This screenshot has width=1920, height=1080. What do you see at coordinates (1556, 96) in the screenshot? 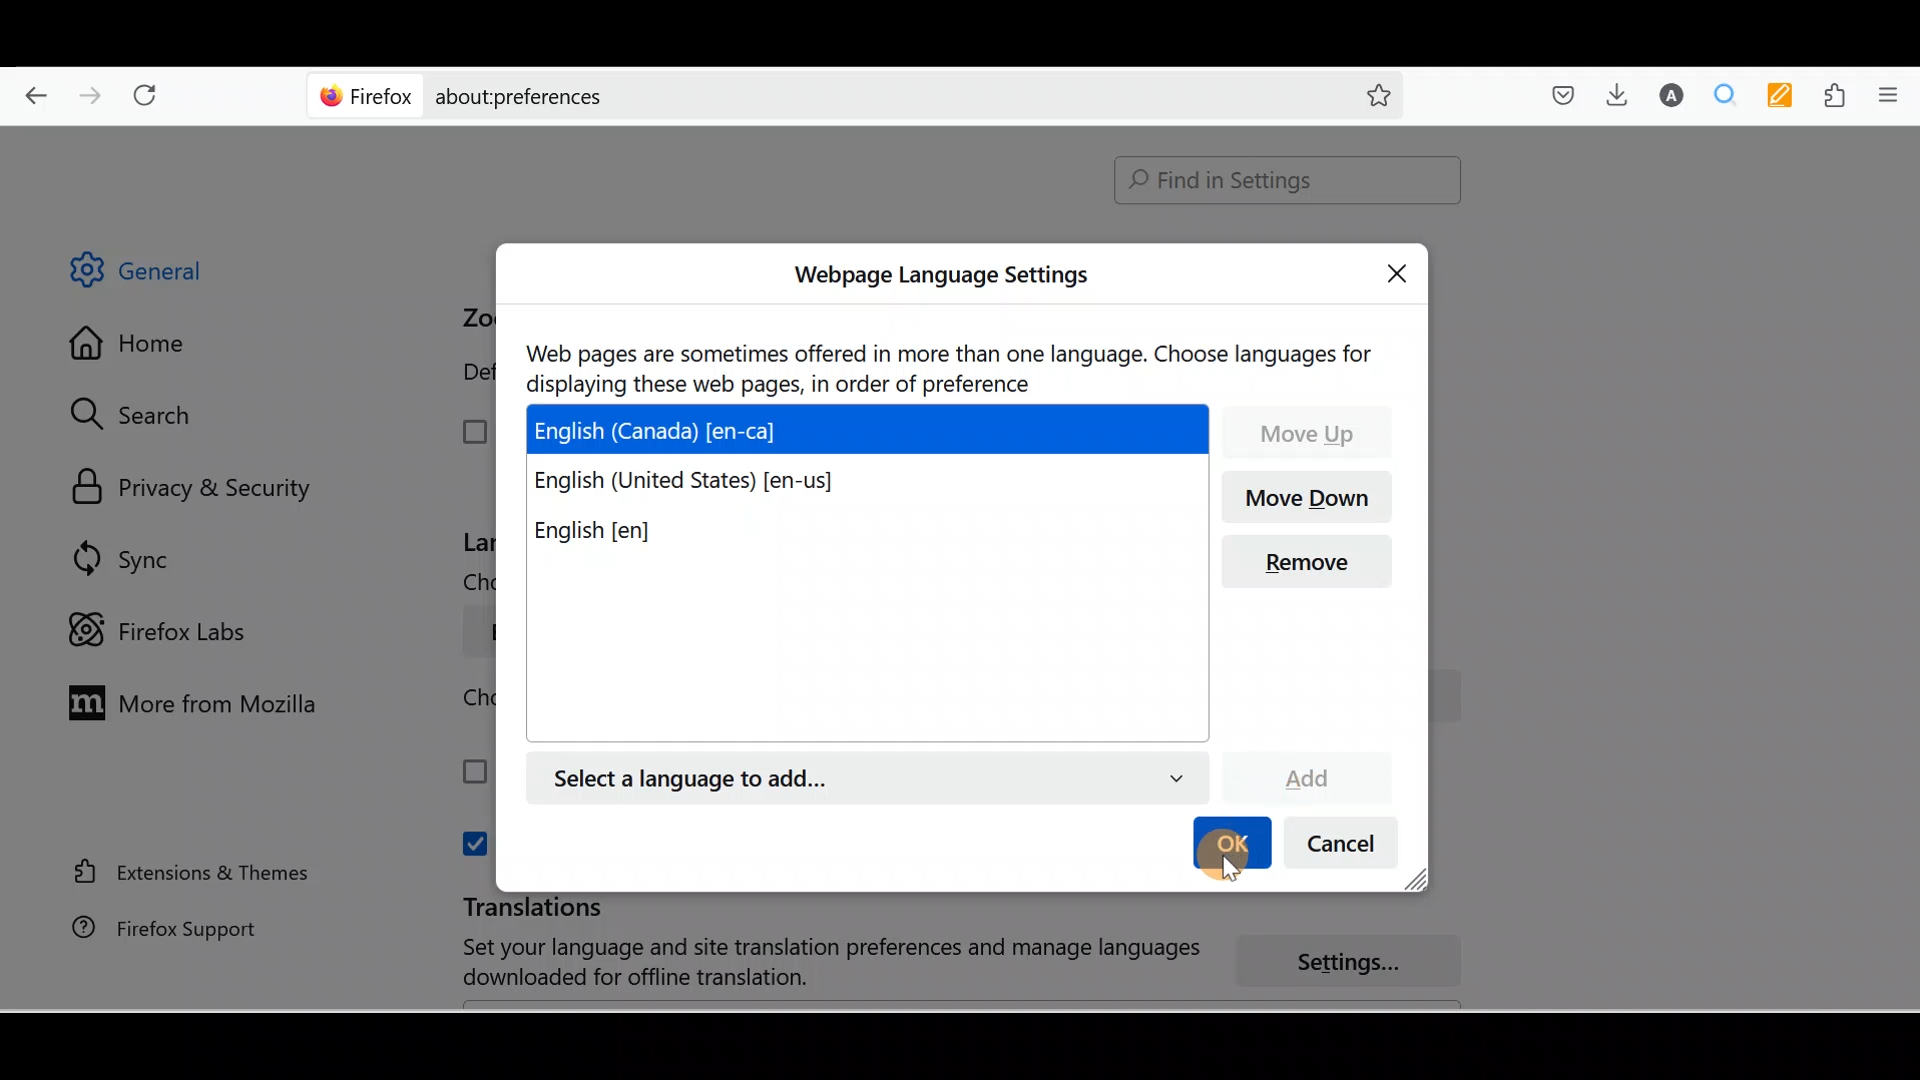
I see `Save to pocket` at bounding box center [1556, 96].